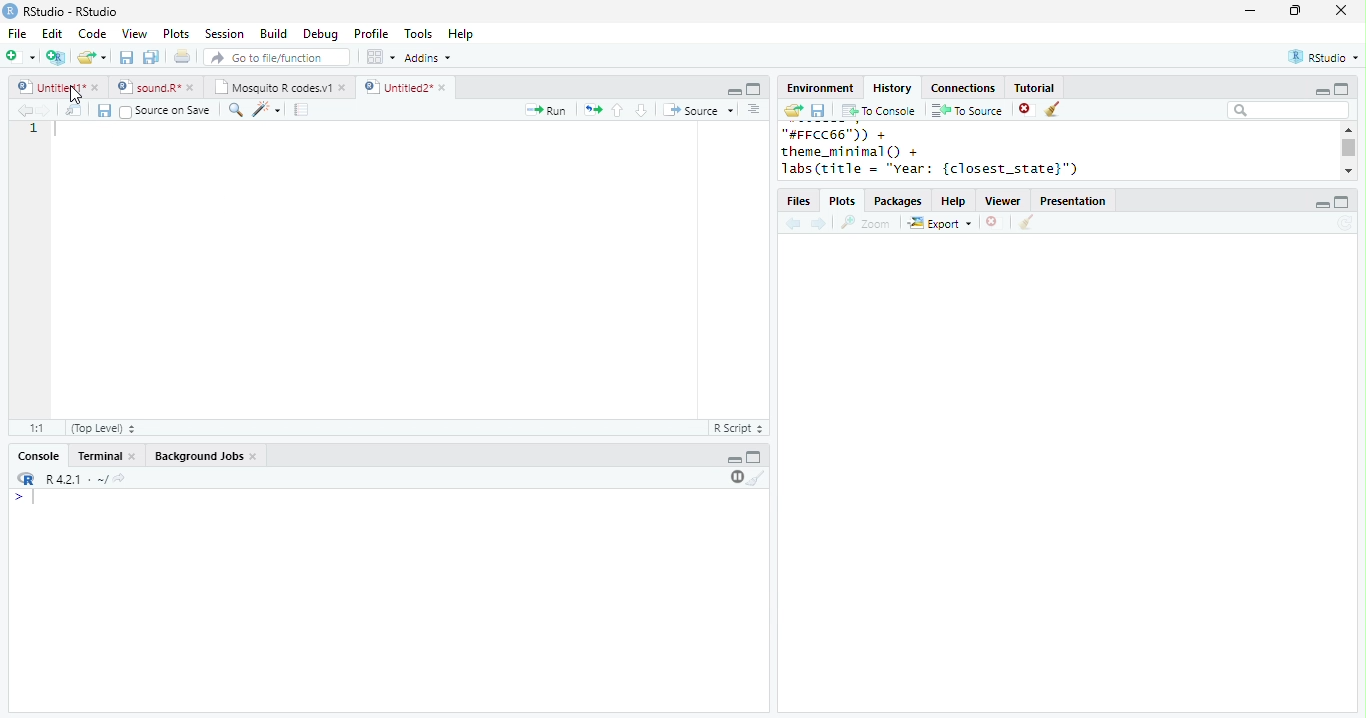  What do you see at coordinates (735, 477) in the screenshot?
I see `pause` at bounding box center [735, 477].